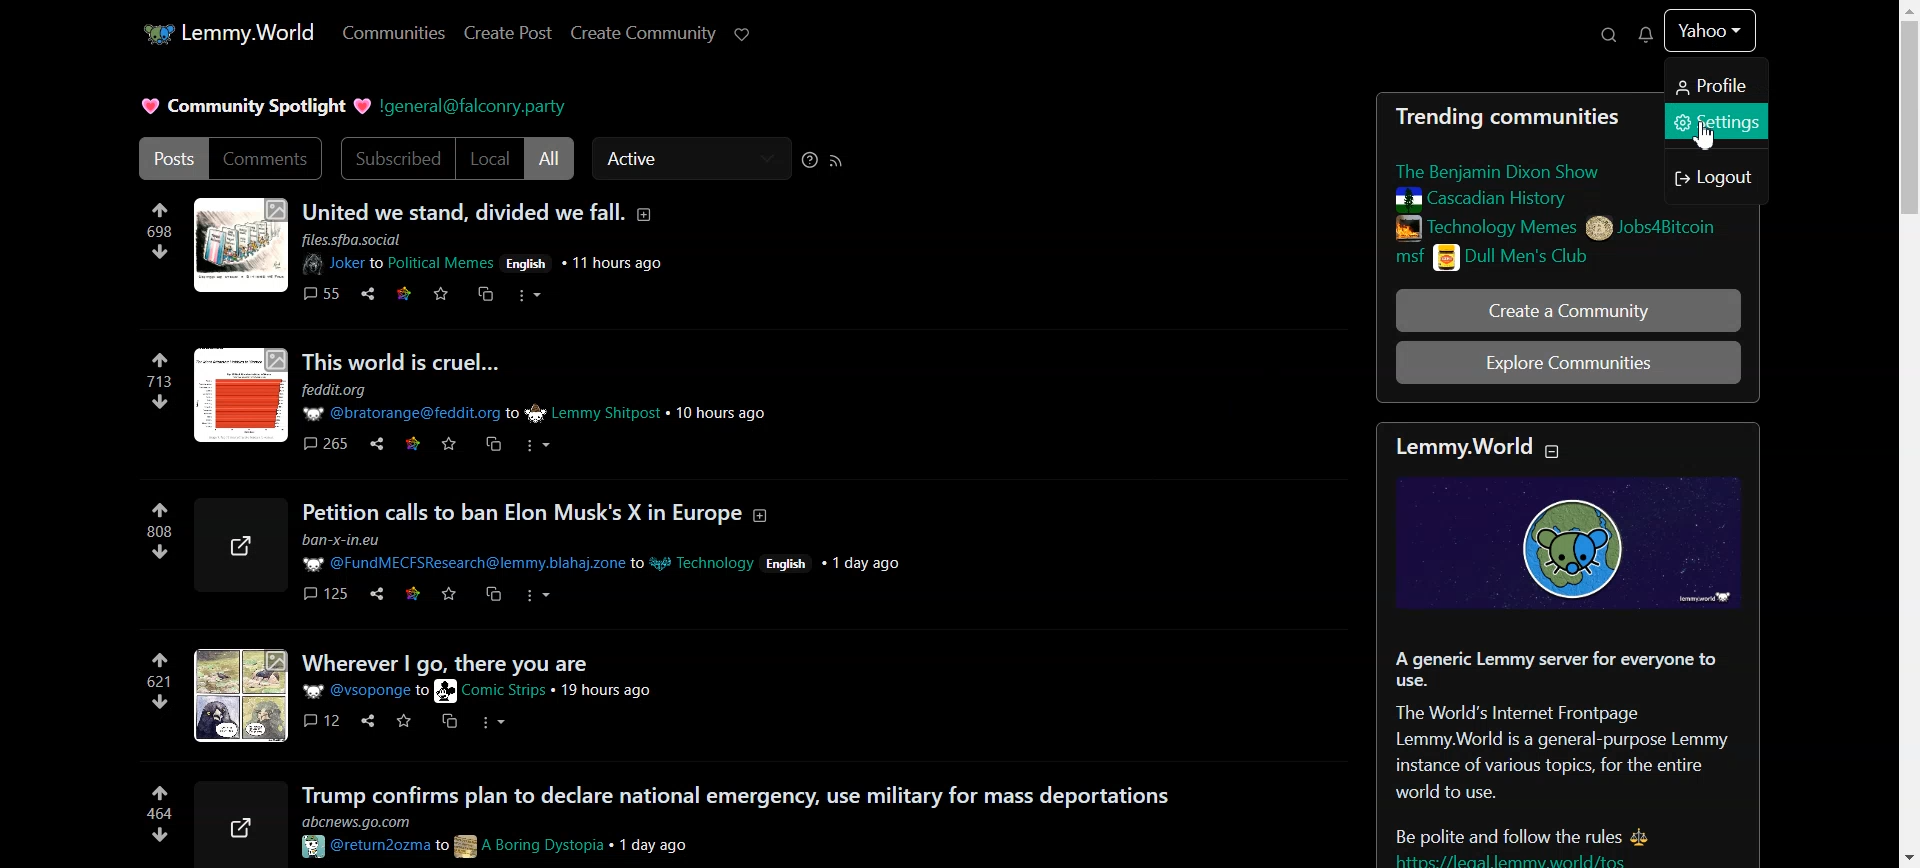 This screenshot has height=868, width=1920. I want to click on profile picture, so click(238, 399).